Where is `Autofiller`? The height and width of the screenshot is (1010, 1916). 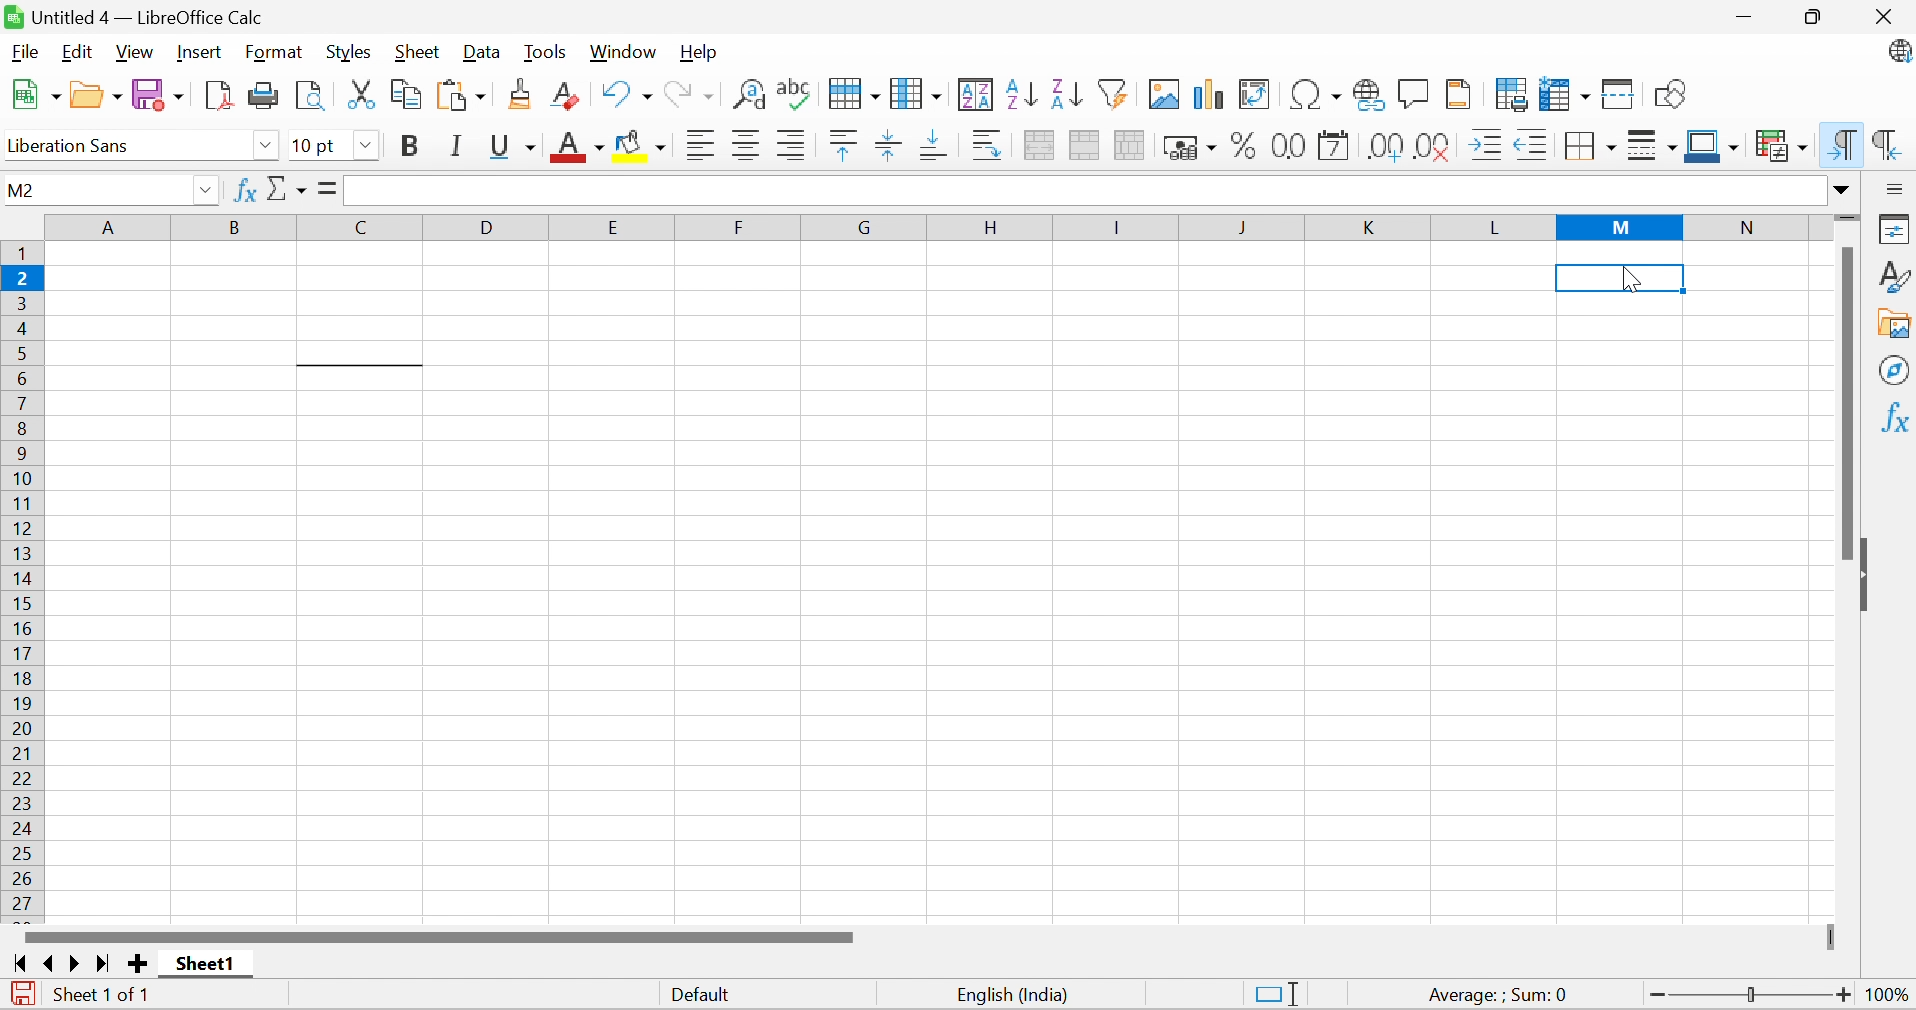 Autofiller is located at coordinates (1111, 92).